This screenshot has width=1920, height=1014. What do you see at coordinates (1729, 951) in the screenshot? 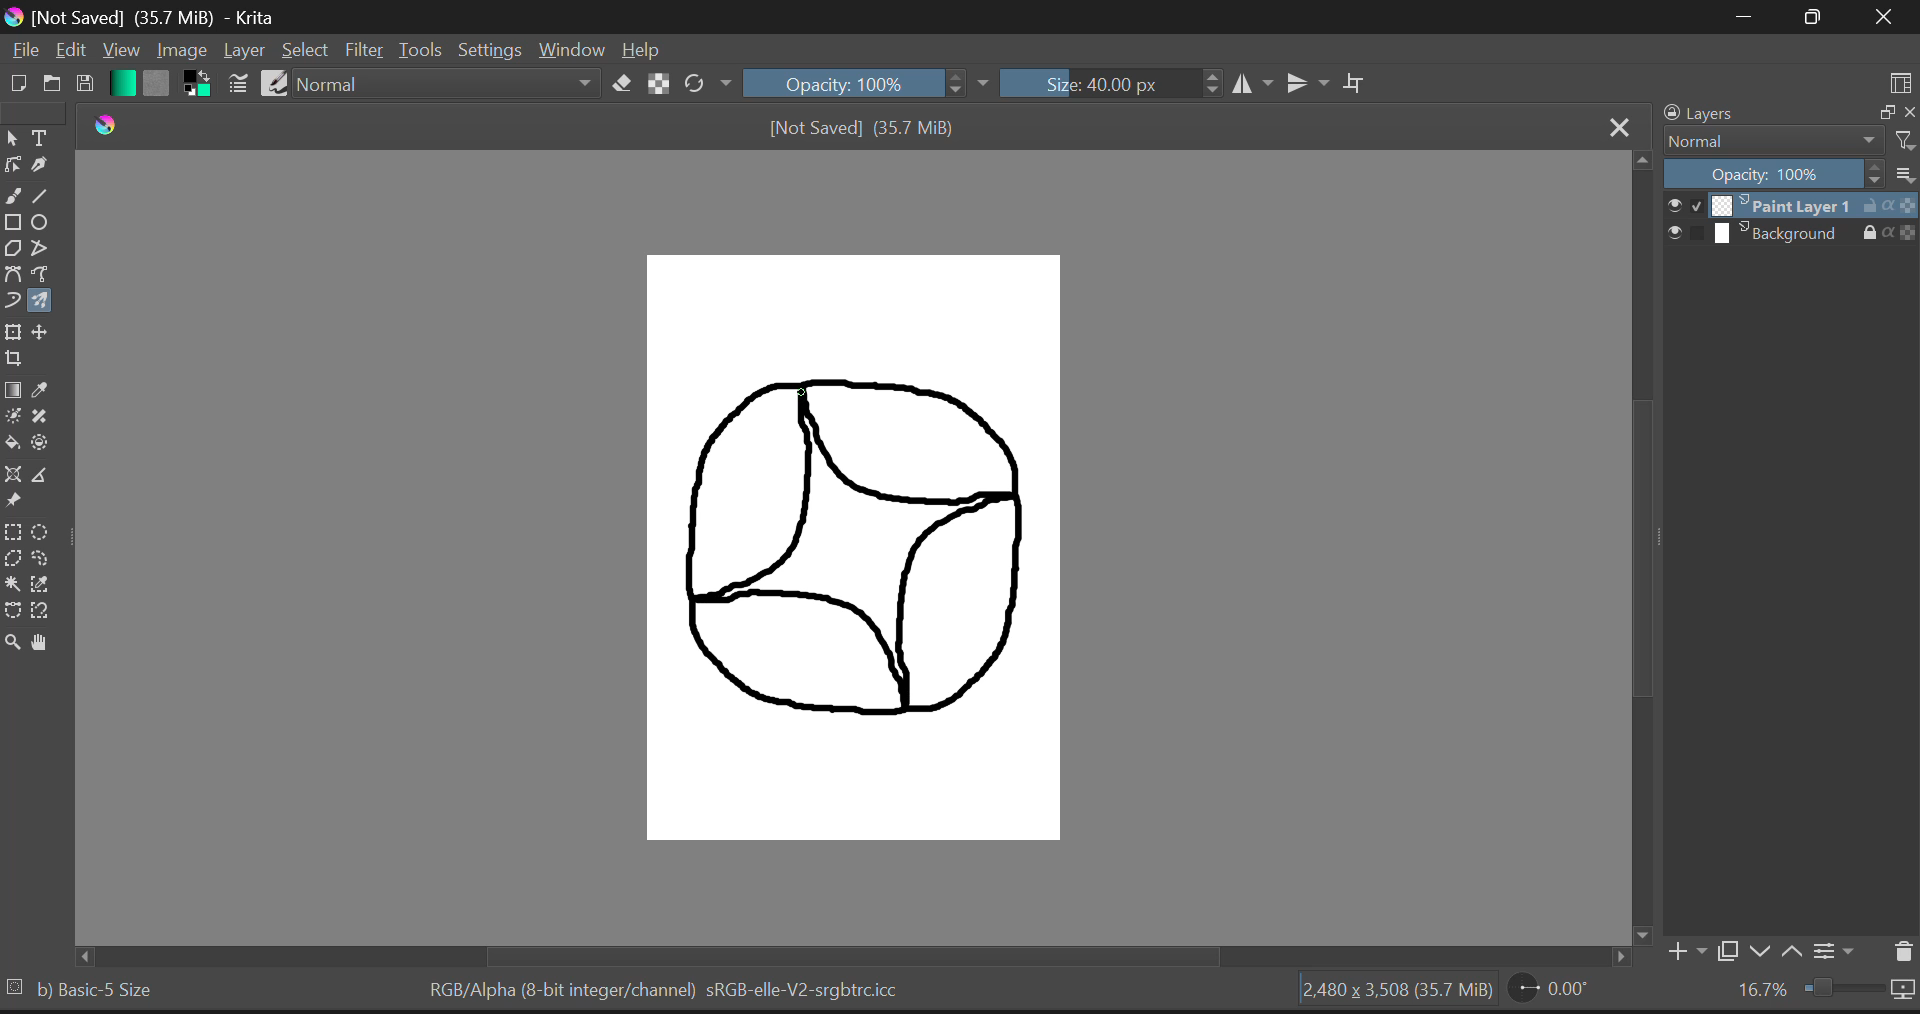
I see `Copy Layer` at bounding box center [1729, 951].